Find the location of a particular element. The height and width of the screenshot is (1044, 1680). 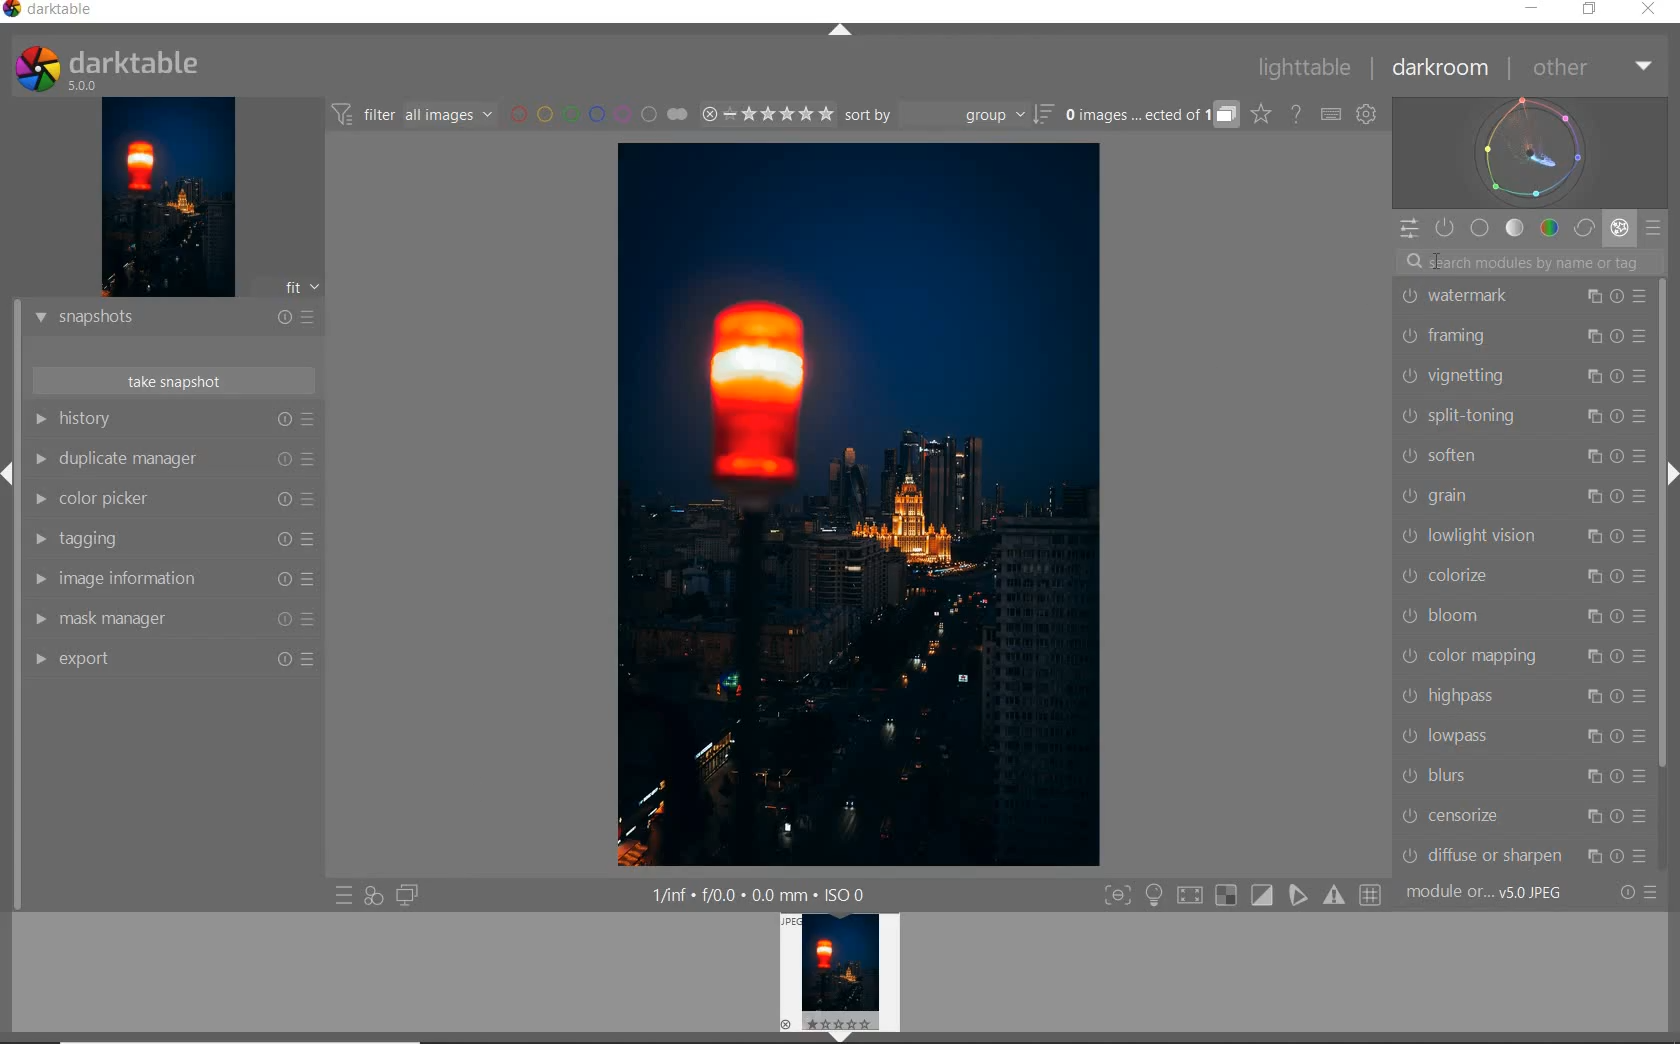

Reset is located at coordinates (276, 461).